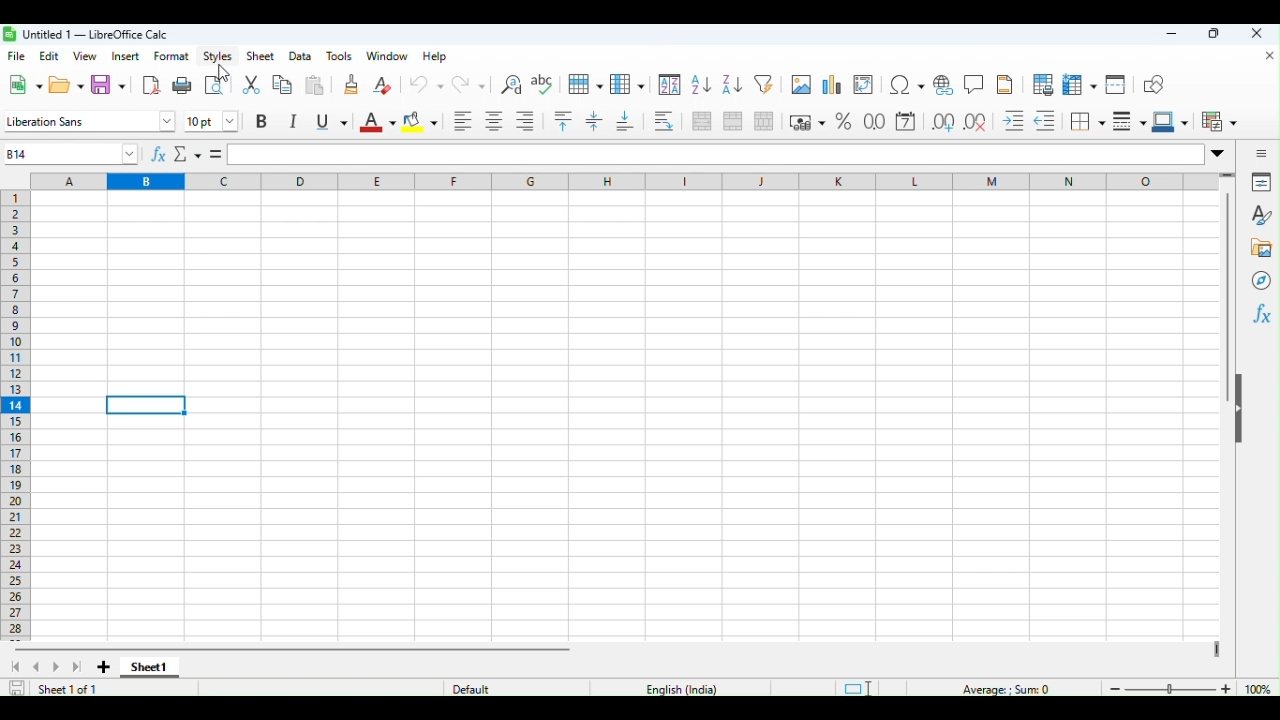 Image resolution: width=1280 pixels, height=720 pixels. Describe the element at coordinates (1006, 84) in the screenshot. I see `Headers and footers` at that location.